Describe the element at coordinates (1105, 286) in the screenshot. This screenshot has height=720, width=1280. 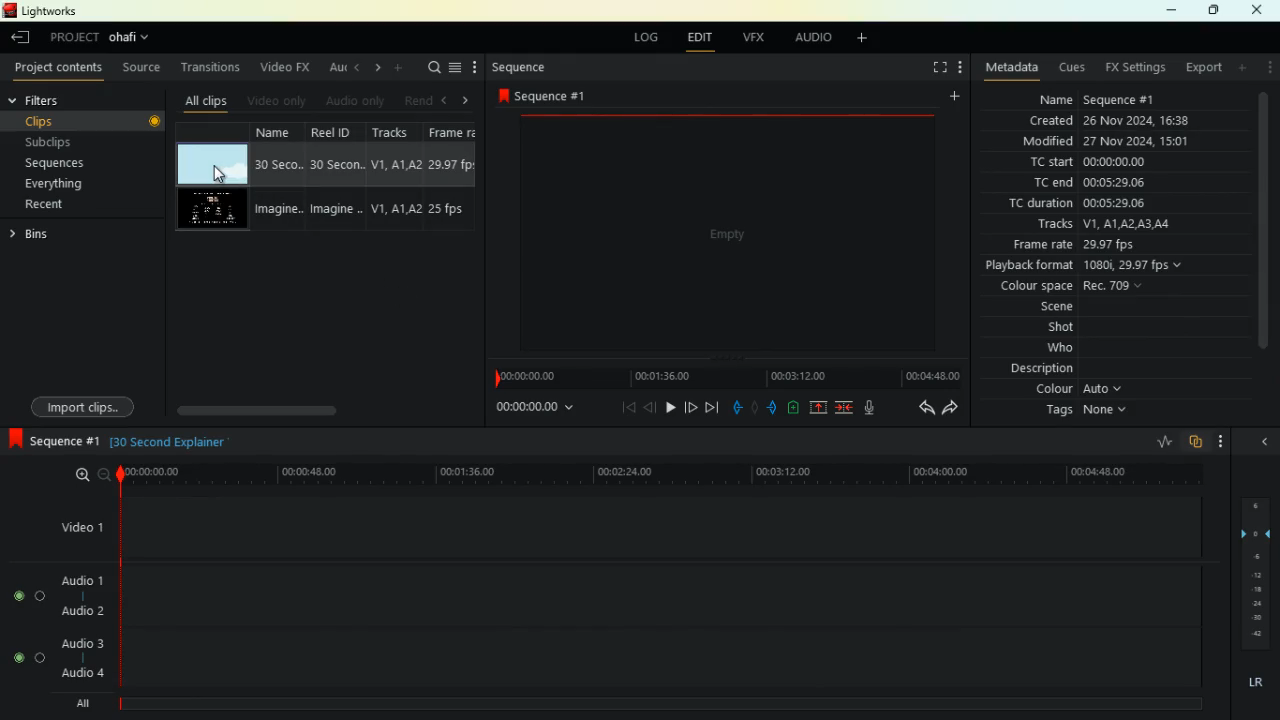
I see `colour space Rec 709` at that location.